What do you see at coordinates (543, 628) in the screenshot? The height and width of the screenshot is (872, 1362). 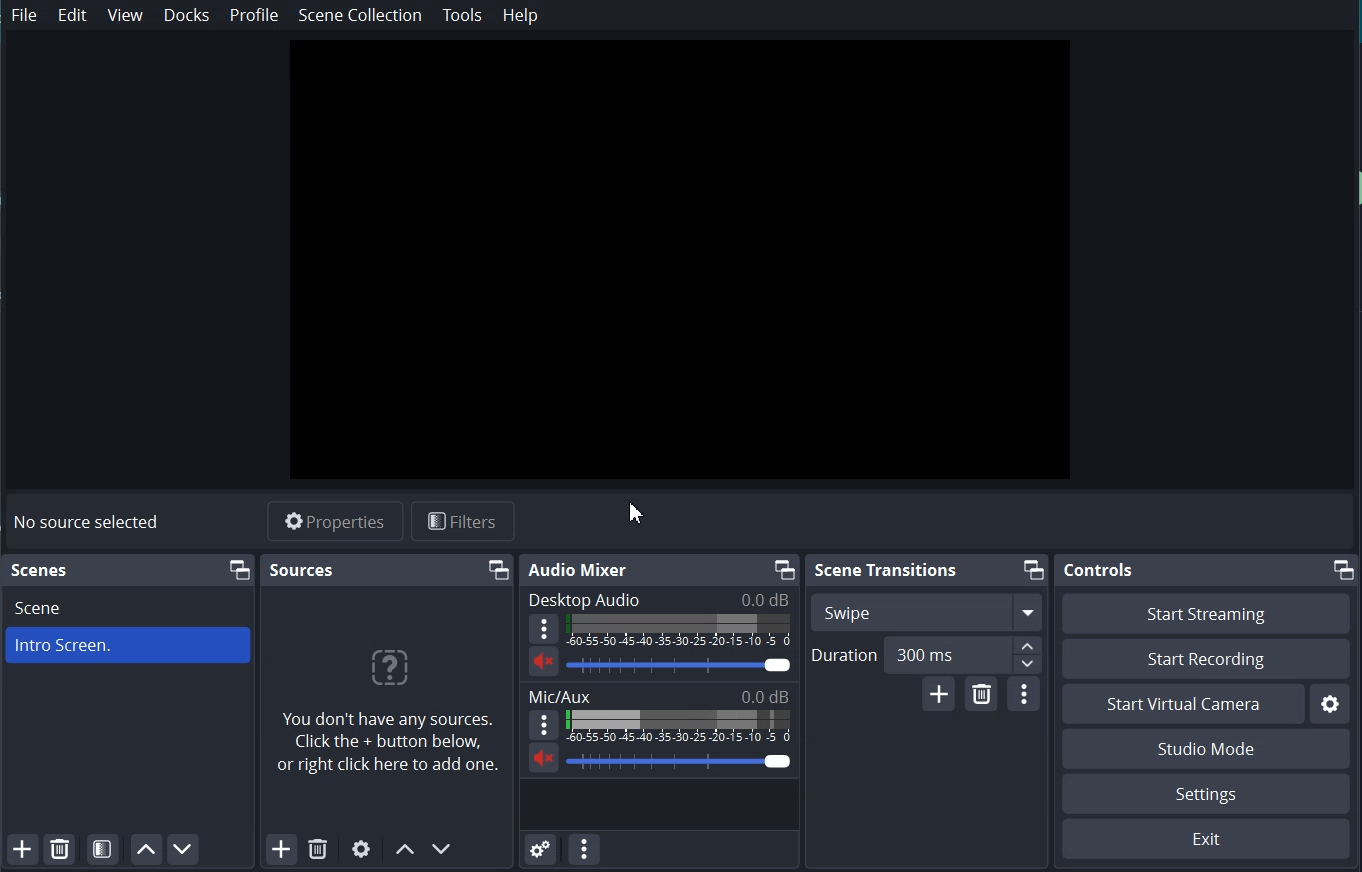 I see `More` at bounding box center [543, 628].